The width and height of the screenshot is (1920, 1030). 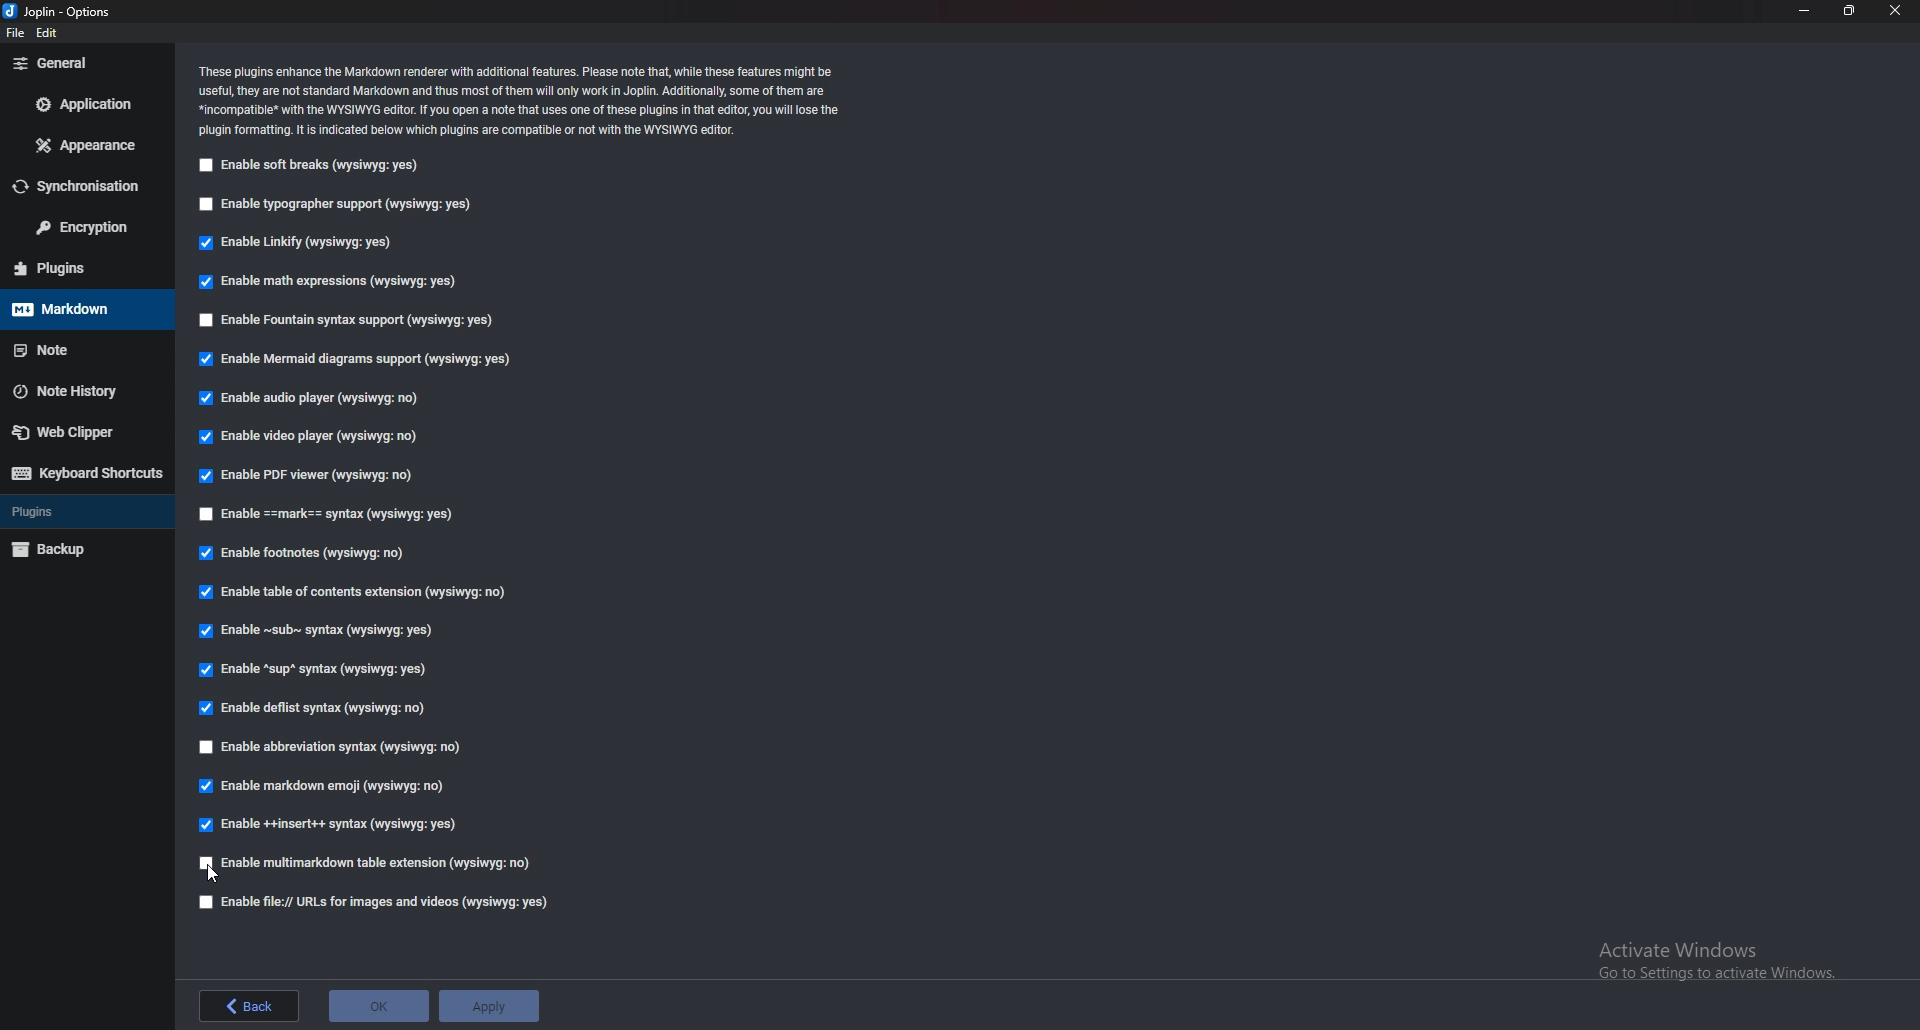 I want to click on Enable footnotes, so click(x=309, y=552).